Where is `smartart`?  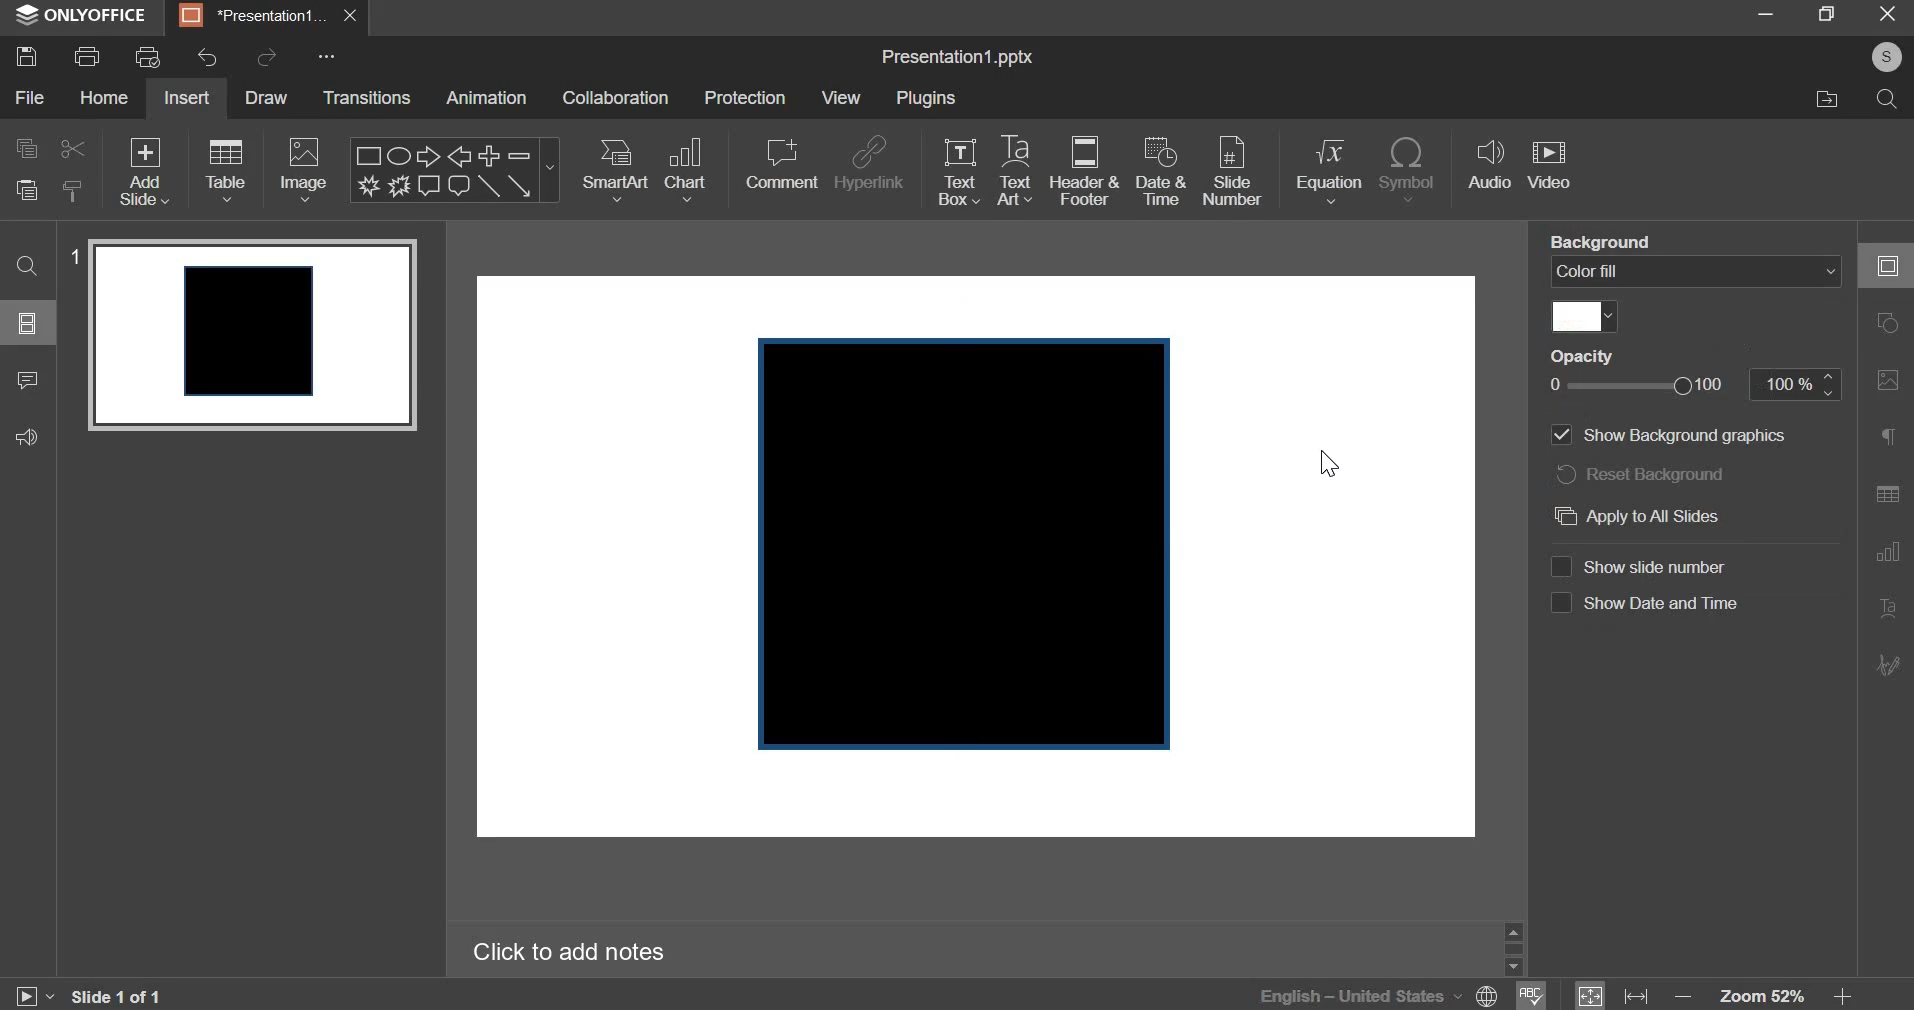
smartart is located at coordinates (616, 170).